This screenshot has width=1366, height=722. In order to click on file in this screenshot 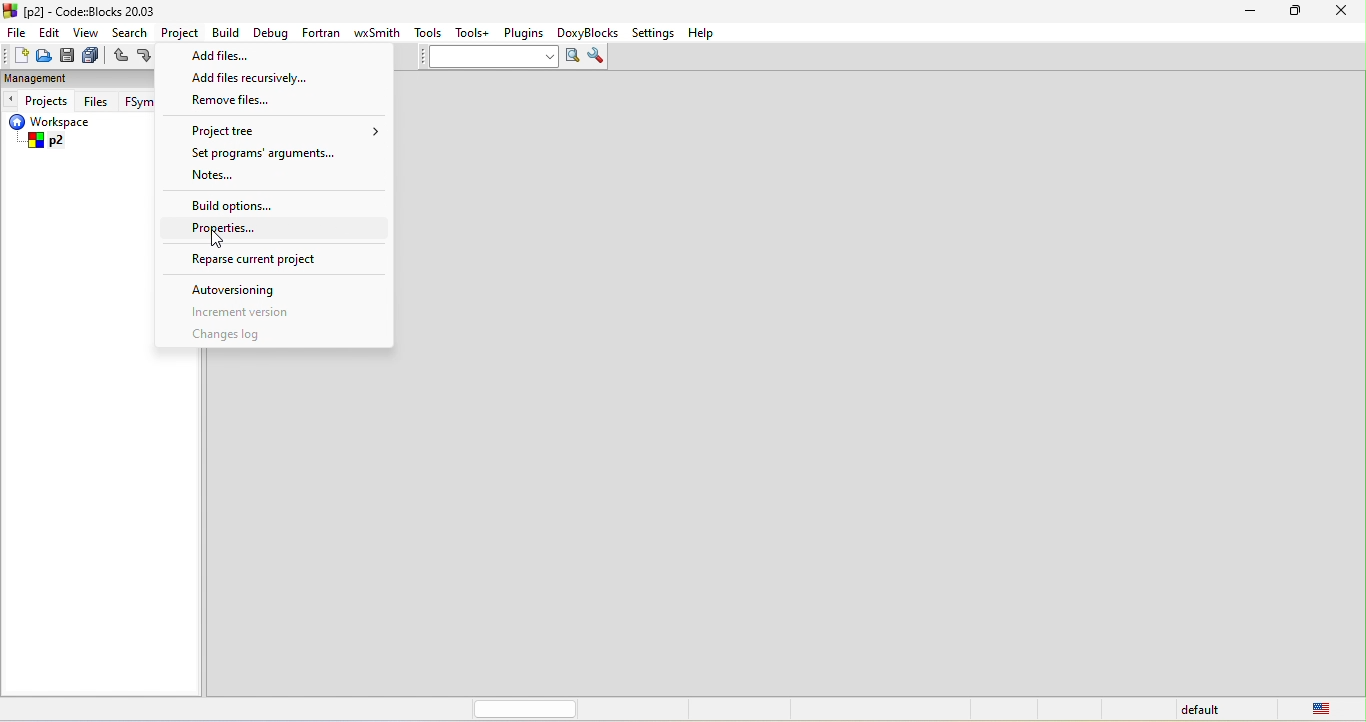, I will do `click(15, 32)`.